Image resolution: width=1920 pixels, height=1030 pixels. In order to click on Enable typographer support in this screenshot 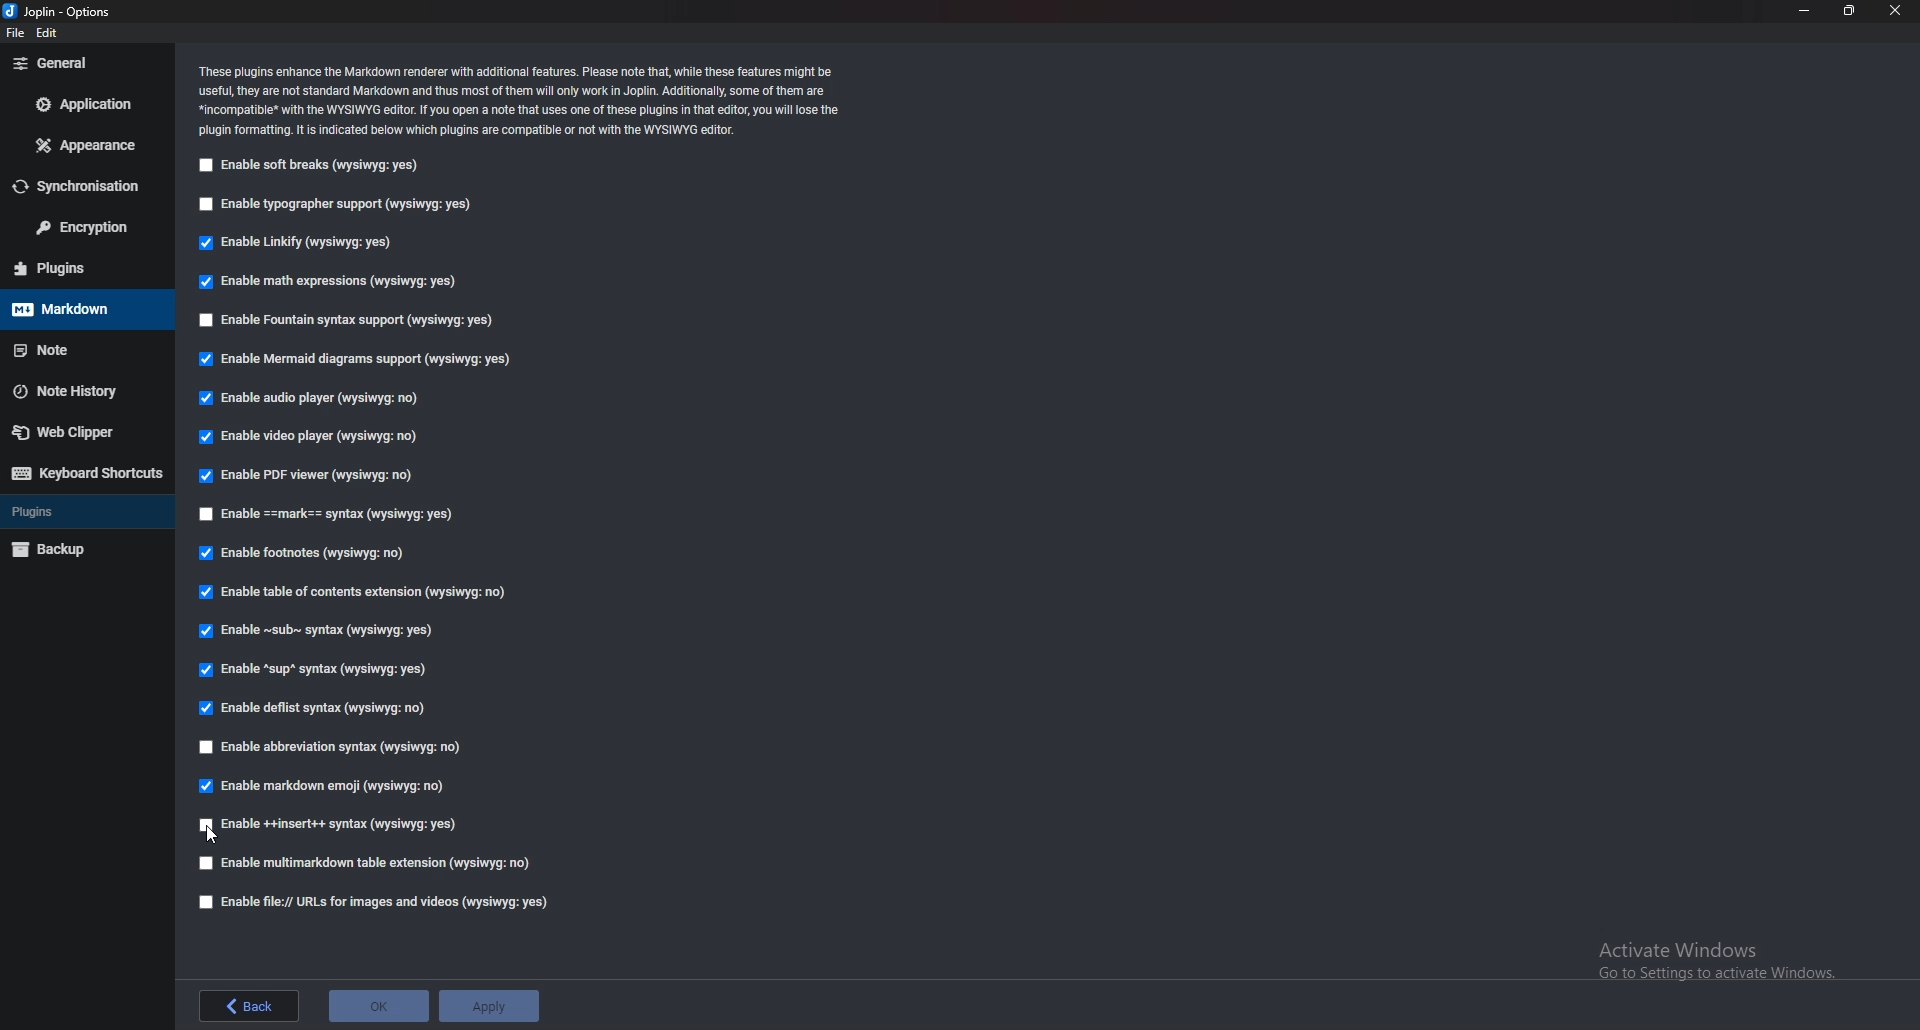, I will do `click(337, 205)`.